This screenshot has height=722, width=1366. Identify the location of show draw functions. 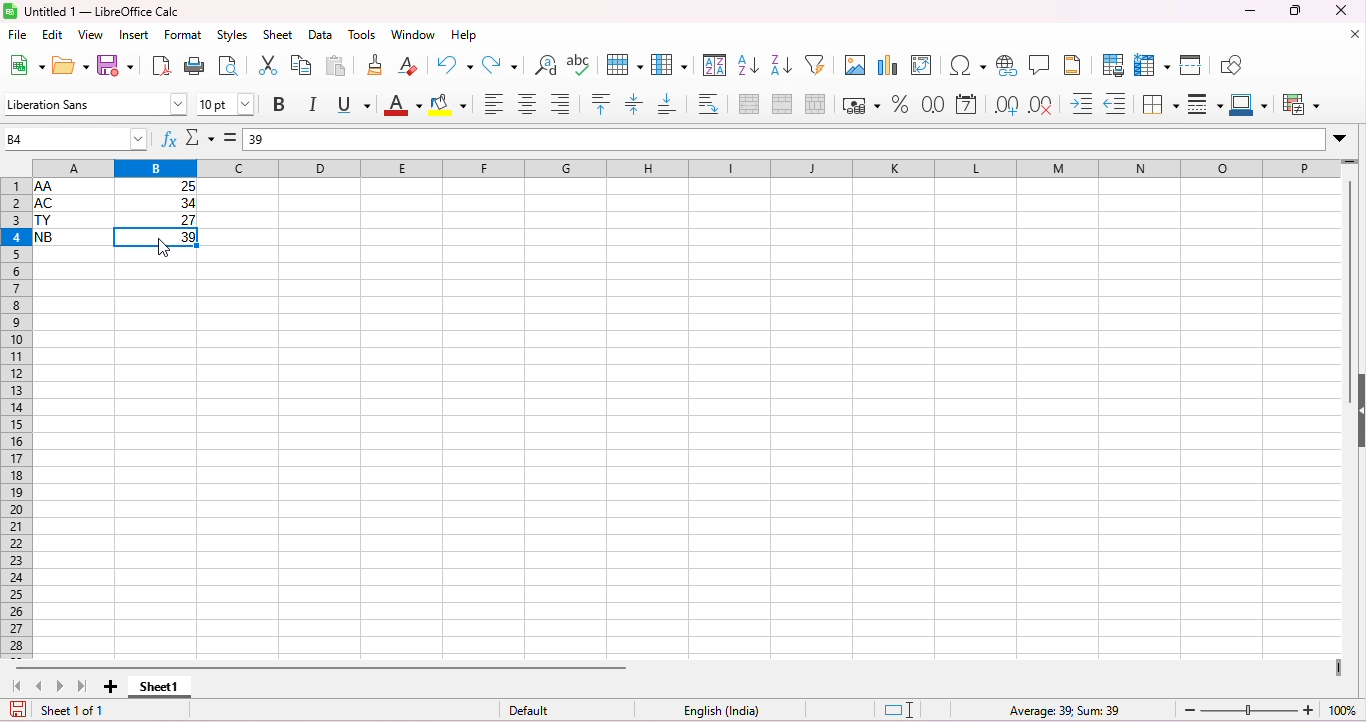
(1232, 63).